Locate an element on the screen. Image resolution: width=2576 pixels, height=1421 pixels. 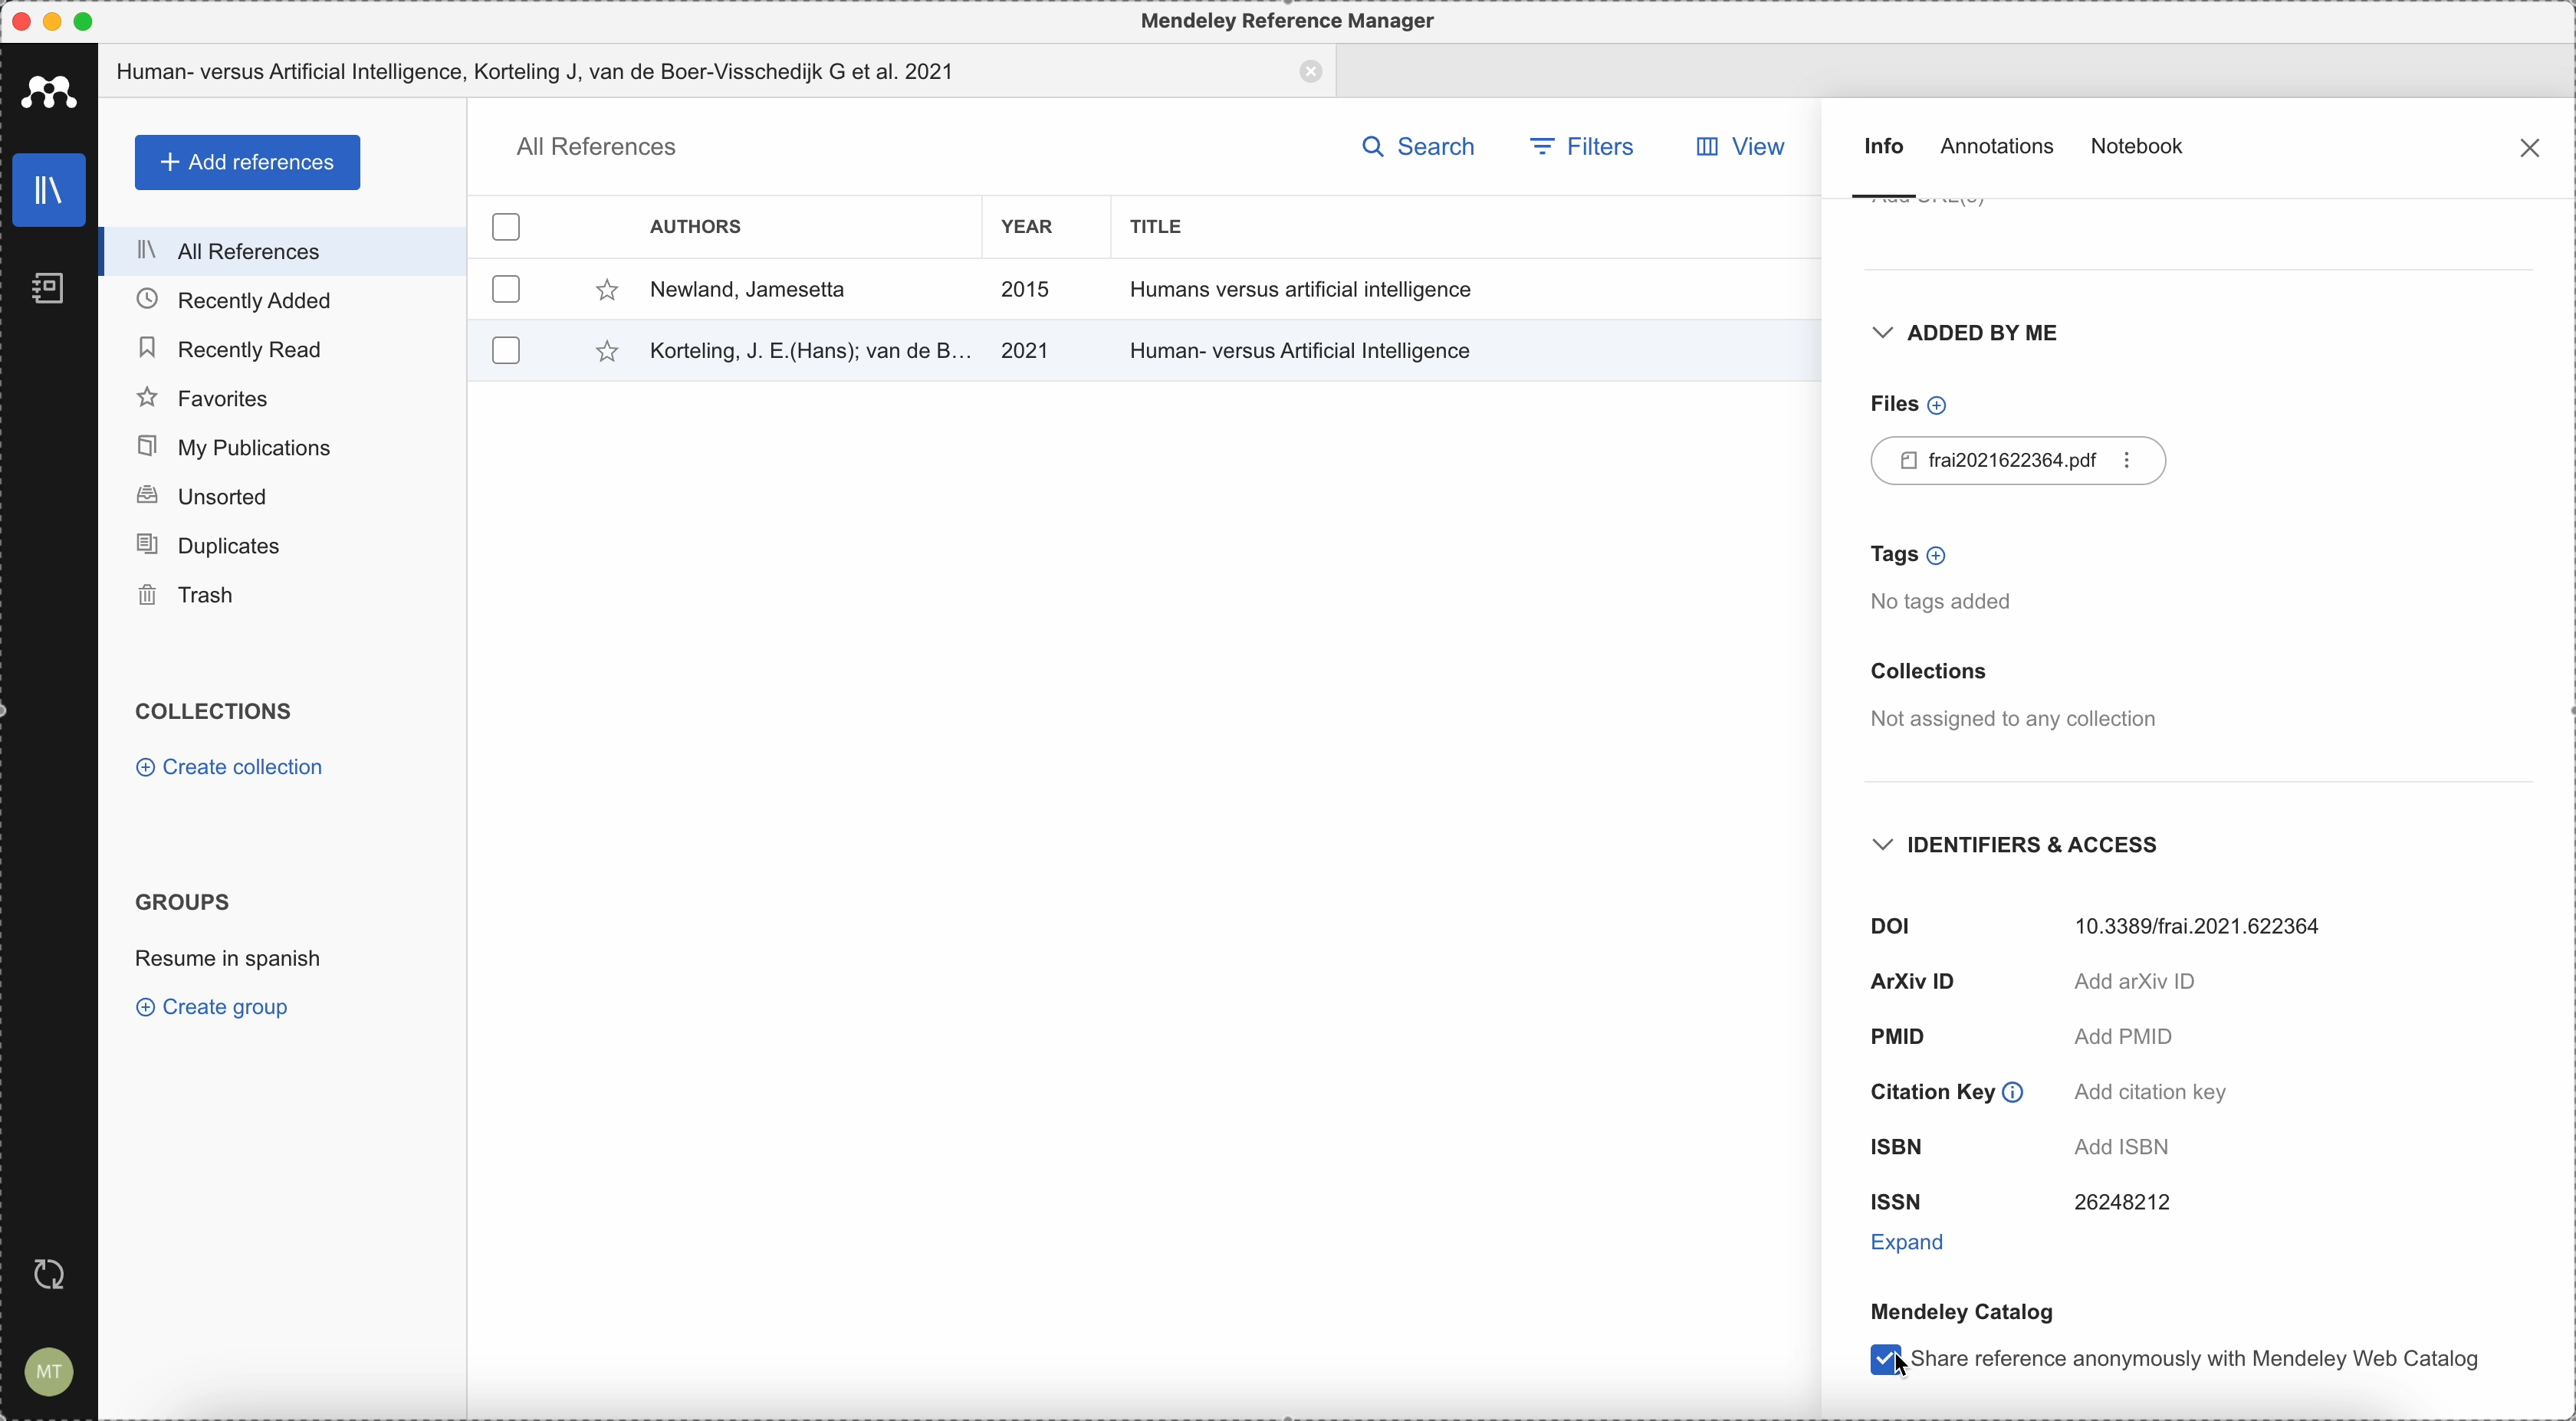
checkbox is located at coordinates (1871, 1361).